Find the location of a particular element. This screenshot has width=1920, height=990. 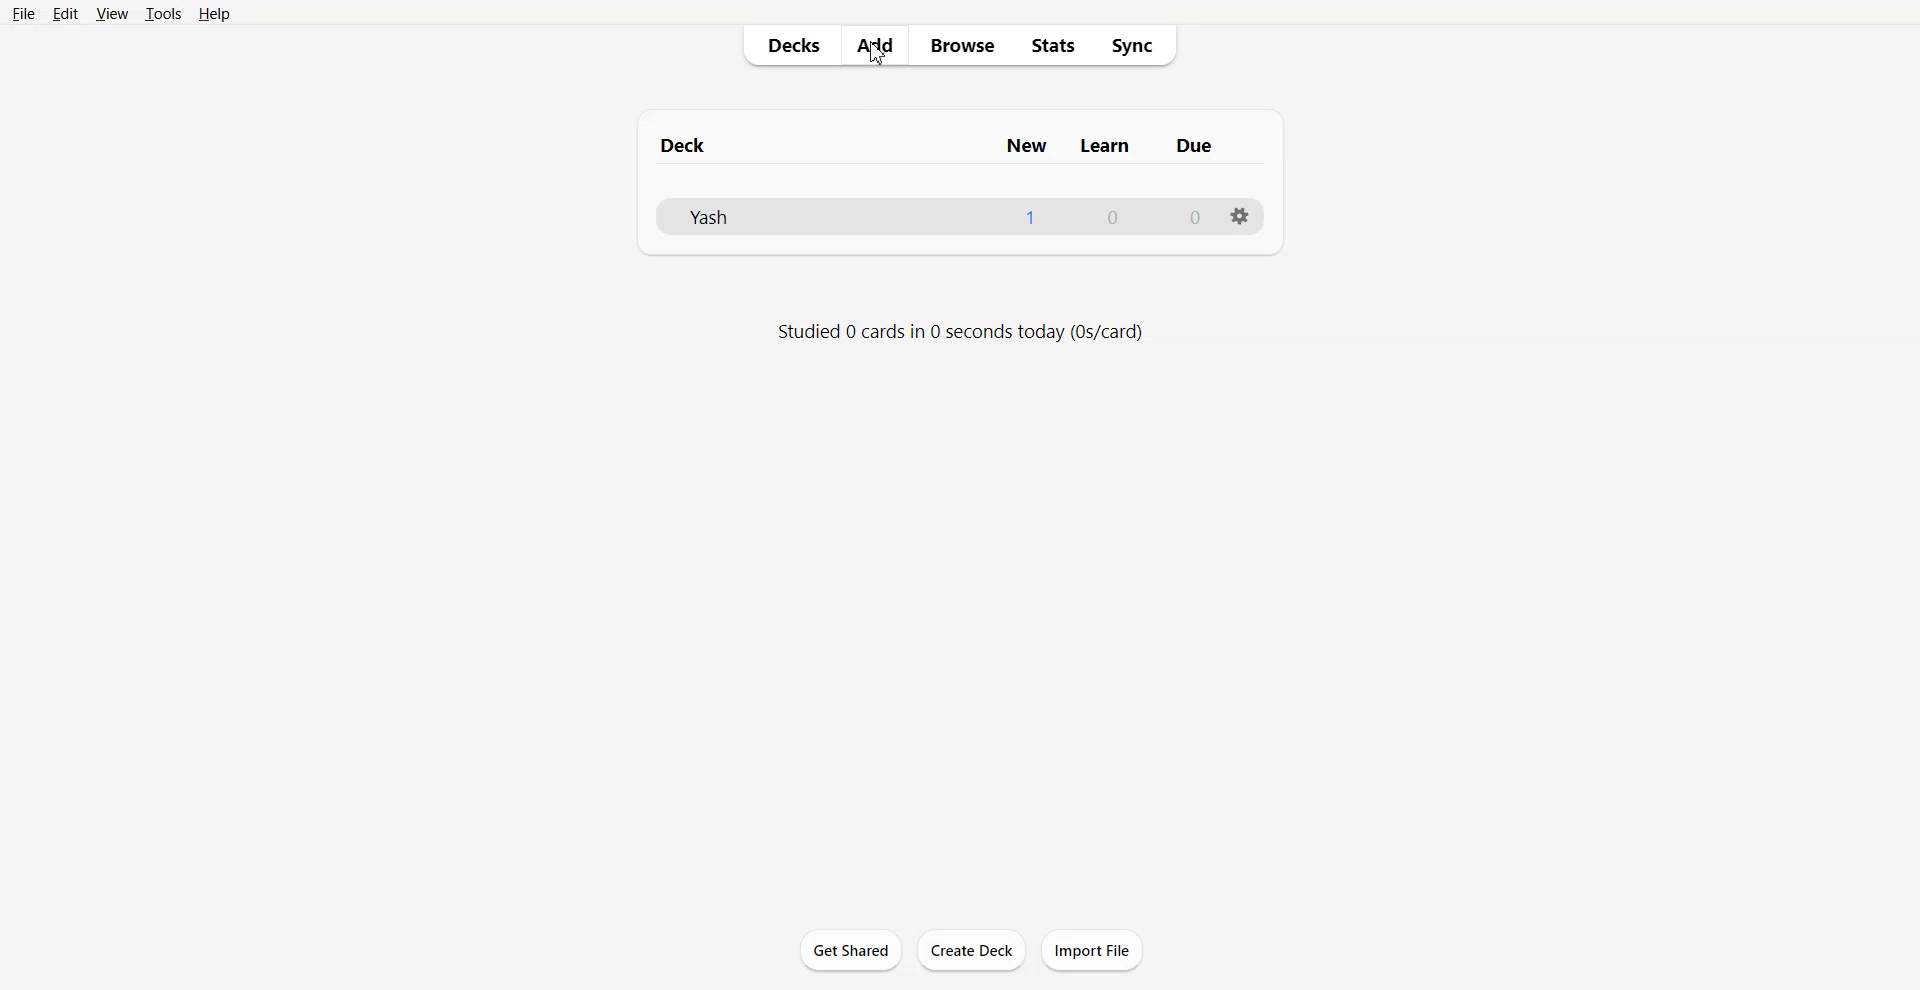

Deck File is located at coordinates (767, 217).